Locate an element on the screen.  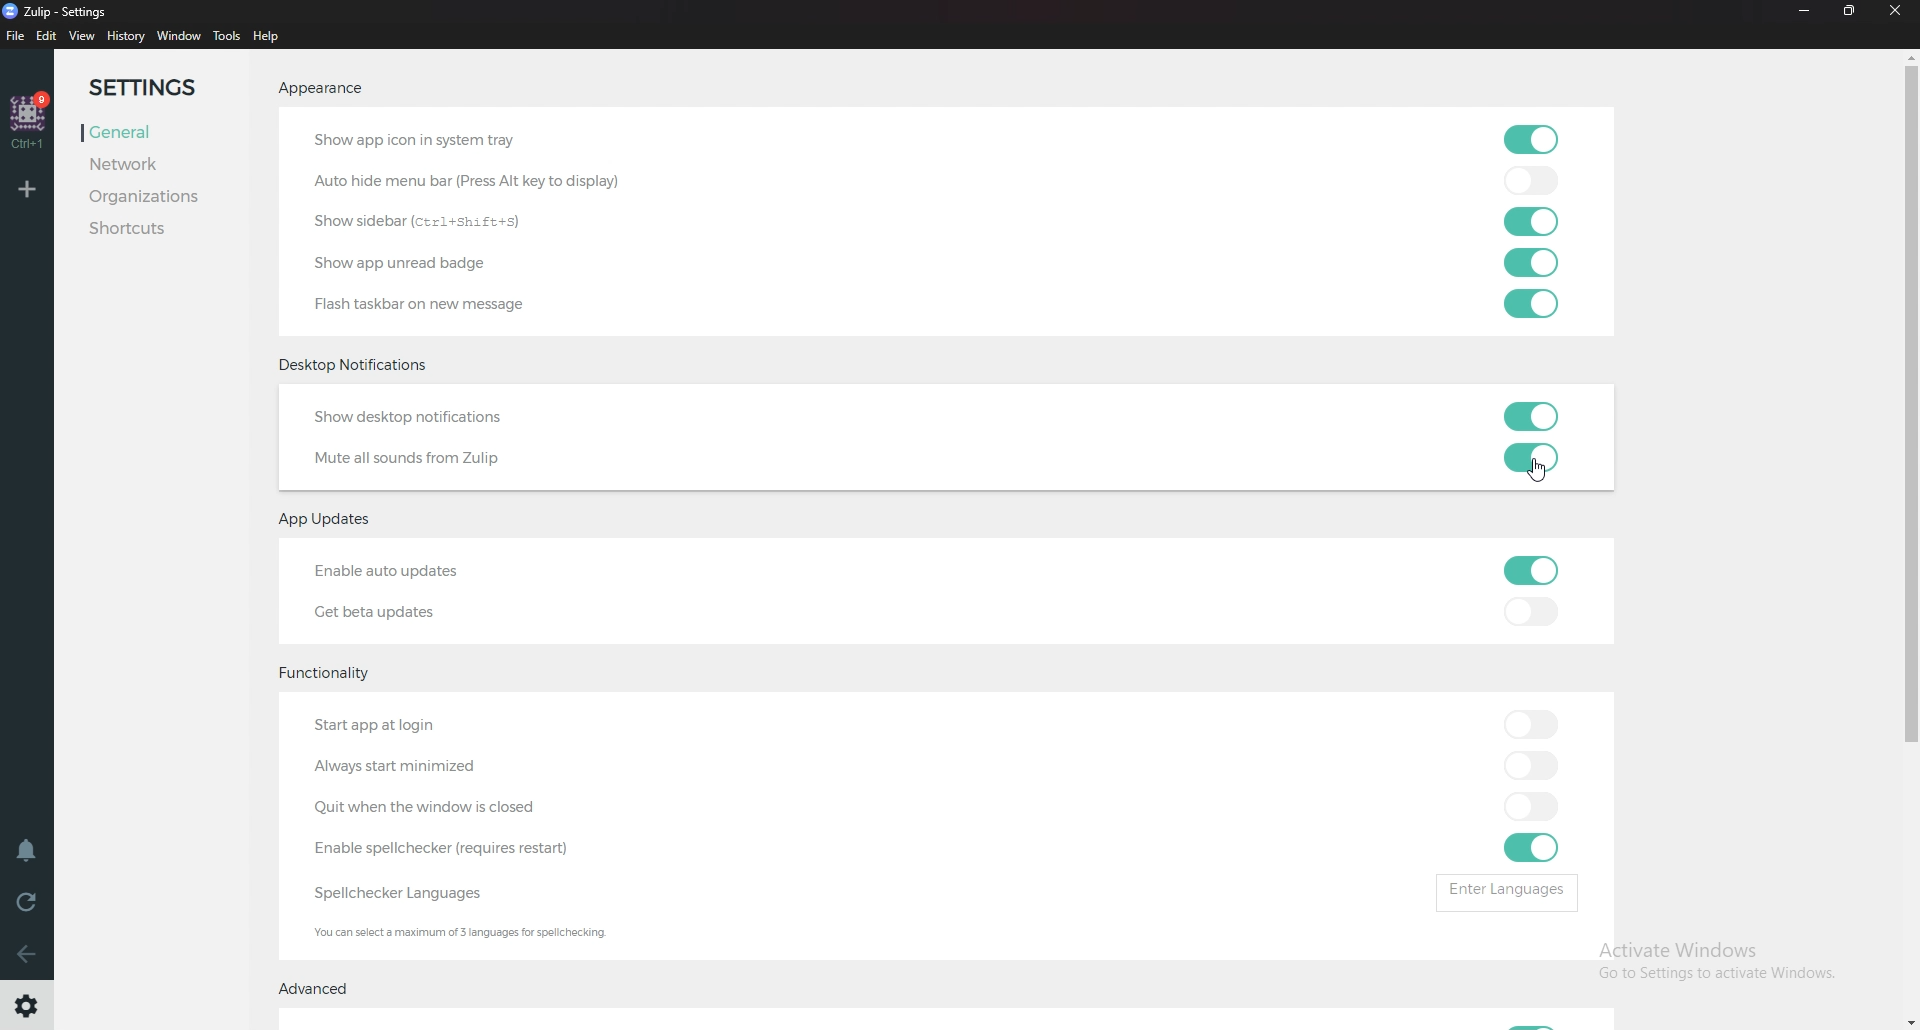
Resize is located at coordinates (1850, 12).